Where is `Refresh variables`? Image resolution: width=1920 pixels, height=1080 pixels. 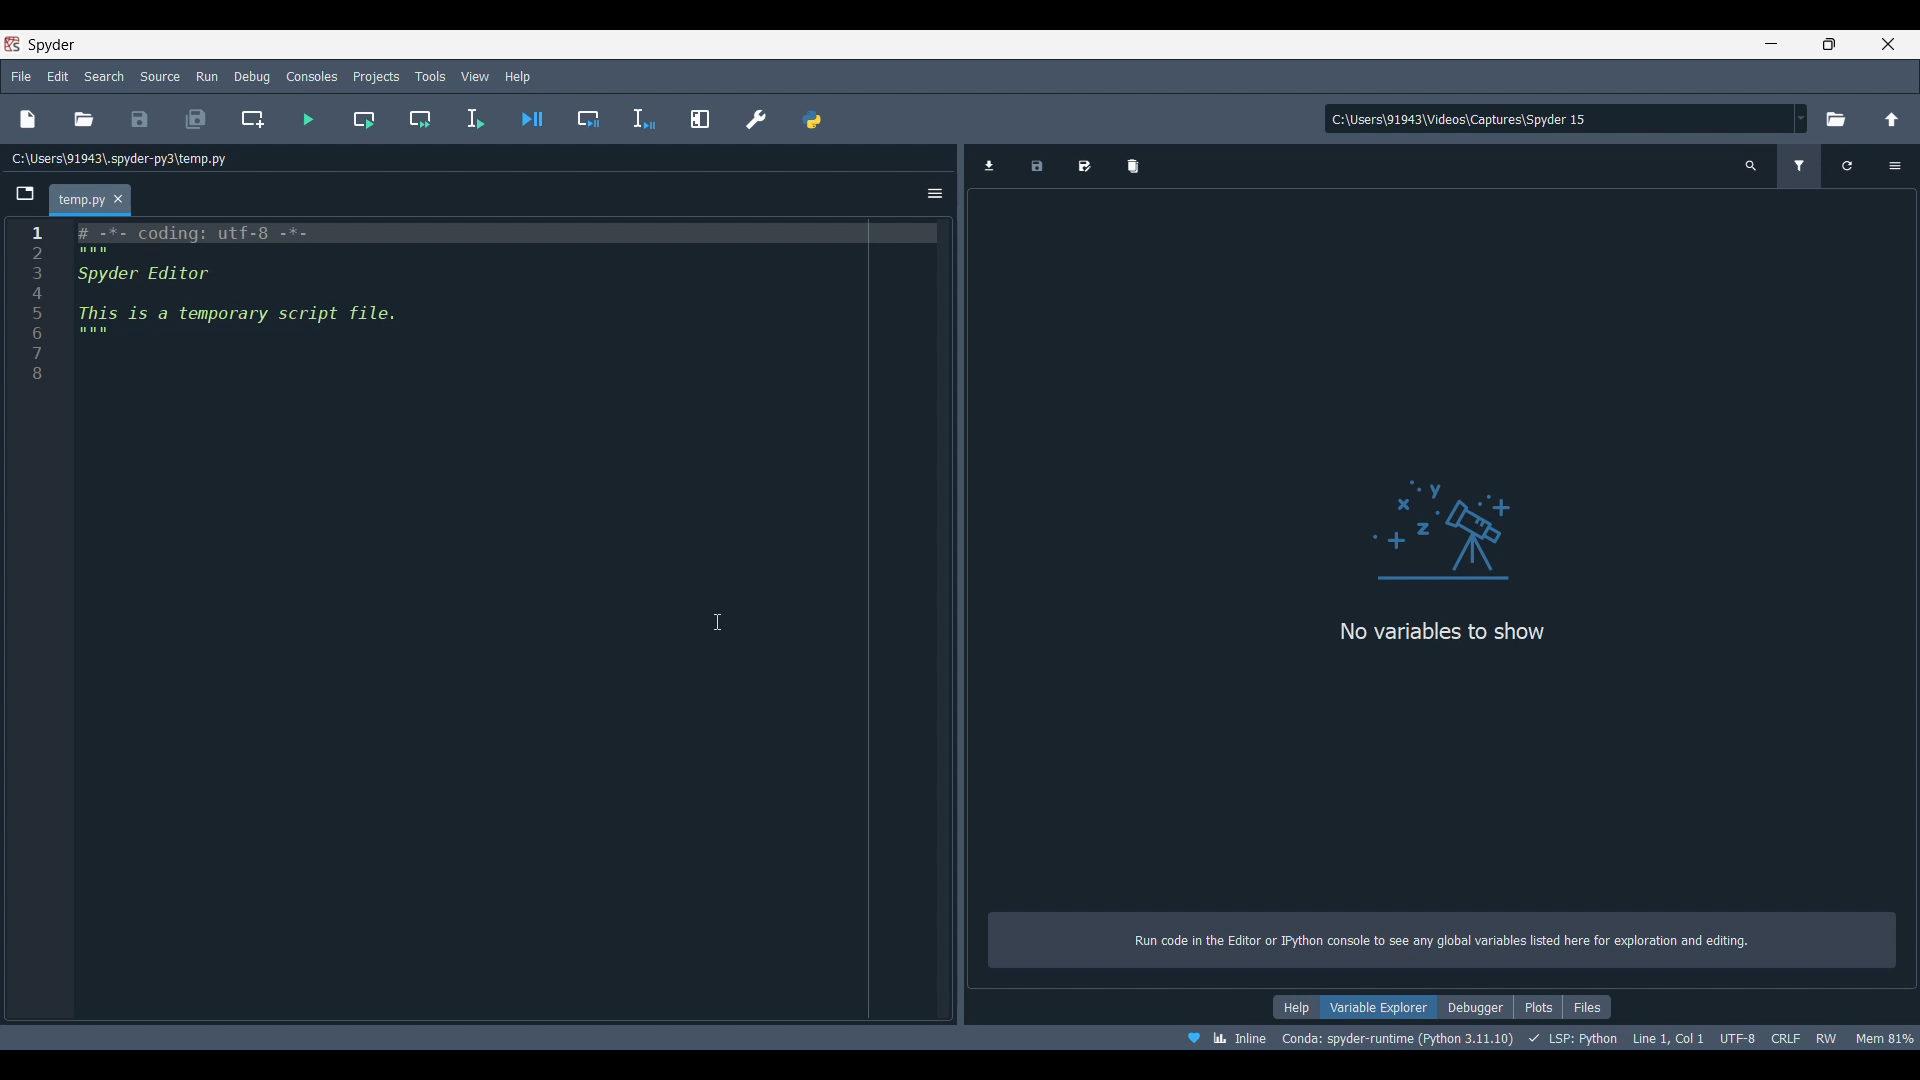 Refresh variables is located at coordinates (1849, 166).